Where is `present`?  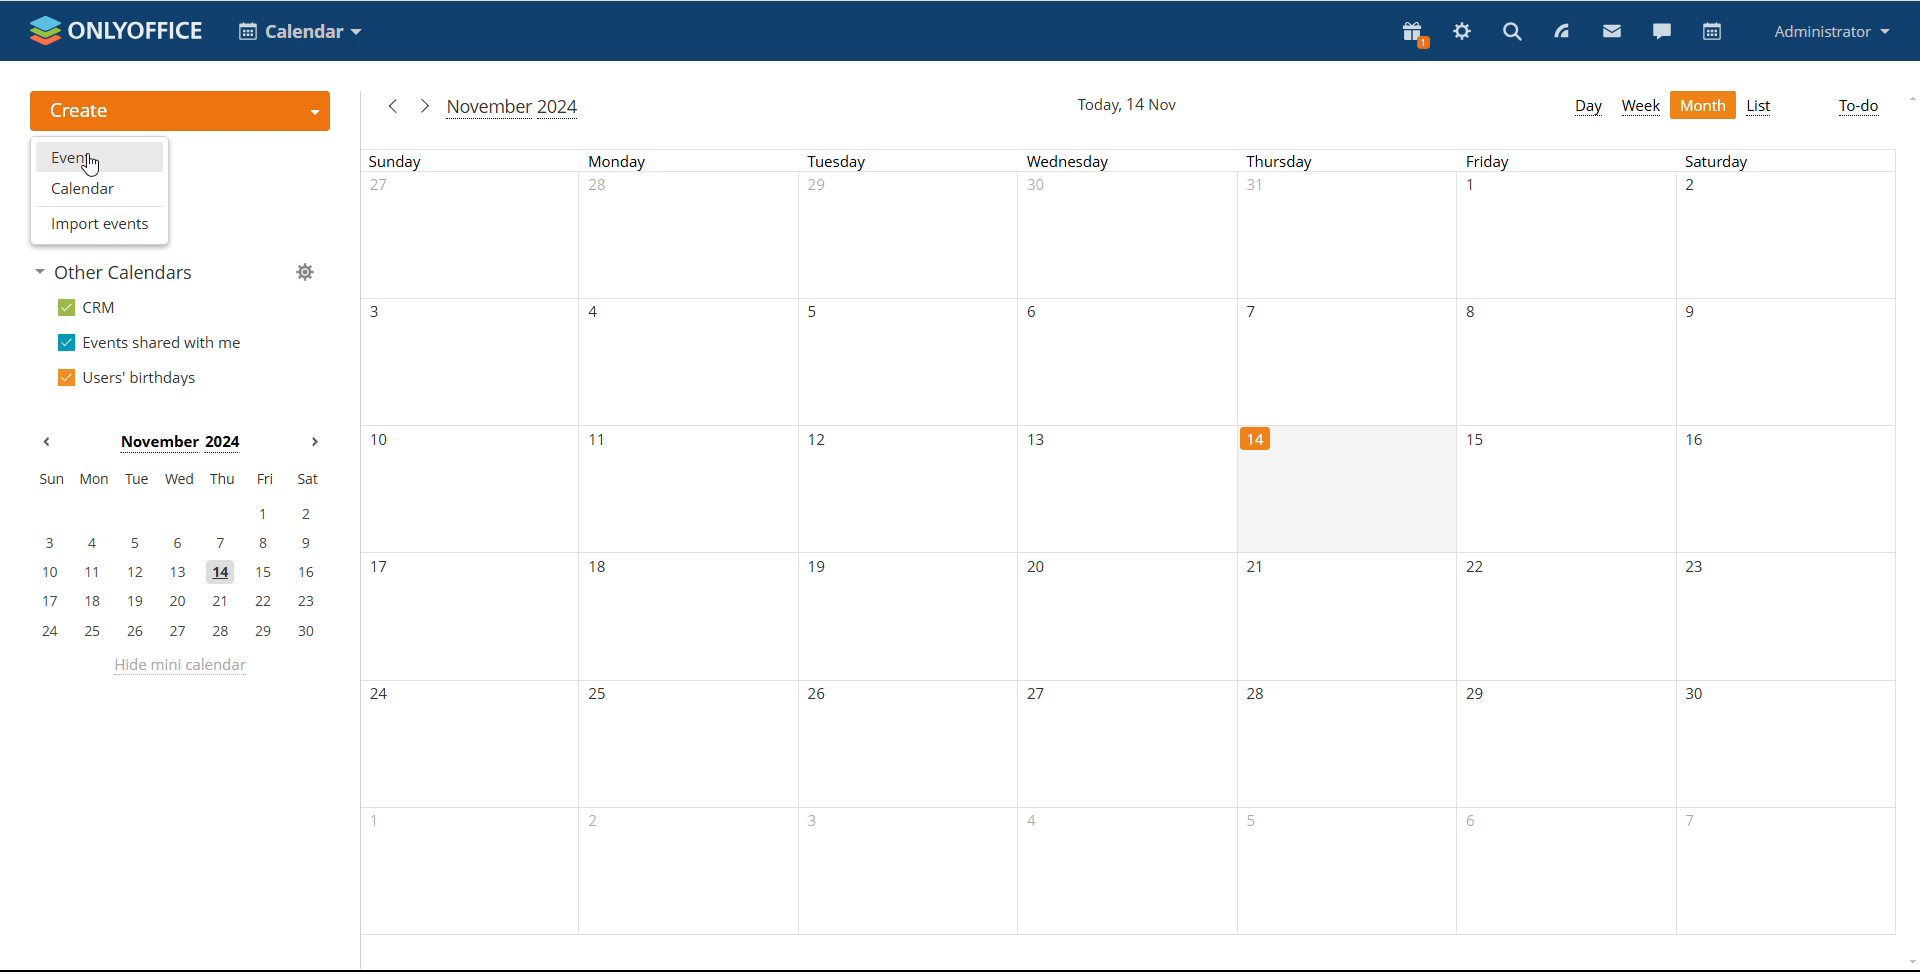 present is located at coordinates (1413, 34).